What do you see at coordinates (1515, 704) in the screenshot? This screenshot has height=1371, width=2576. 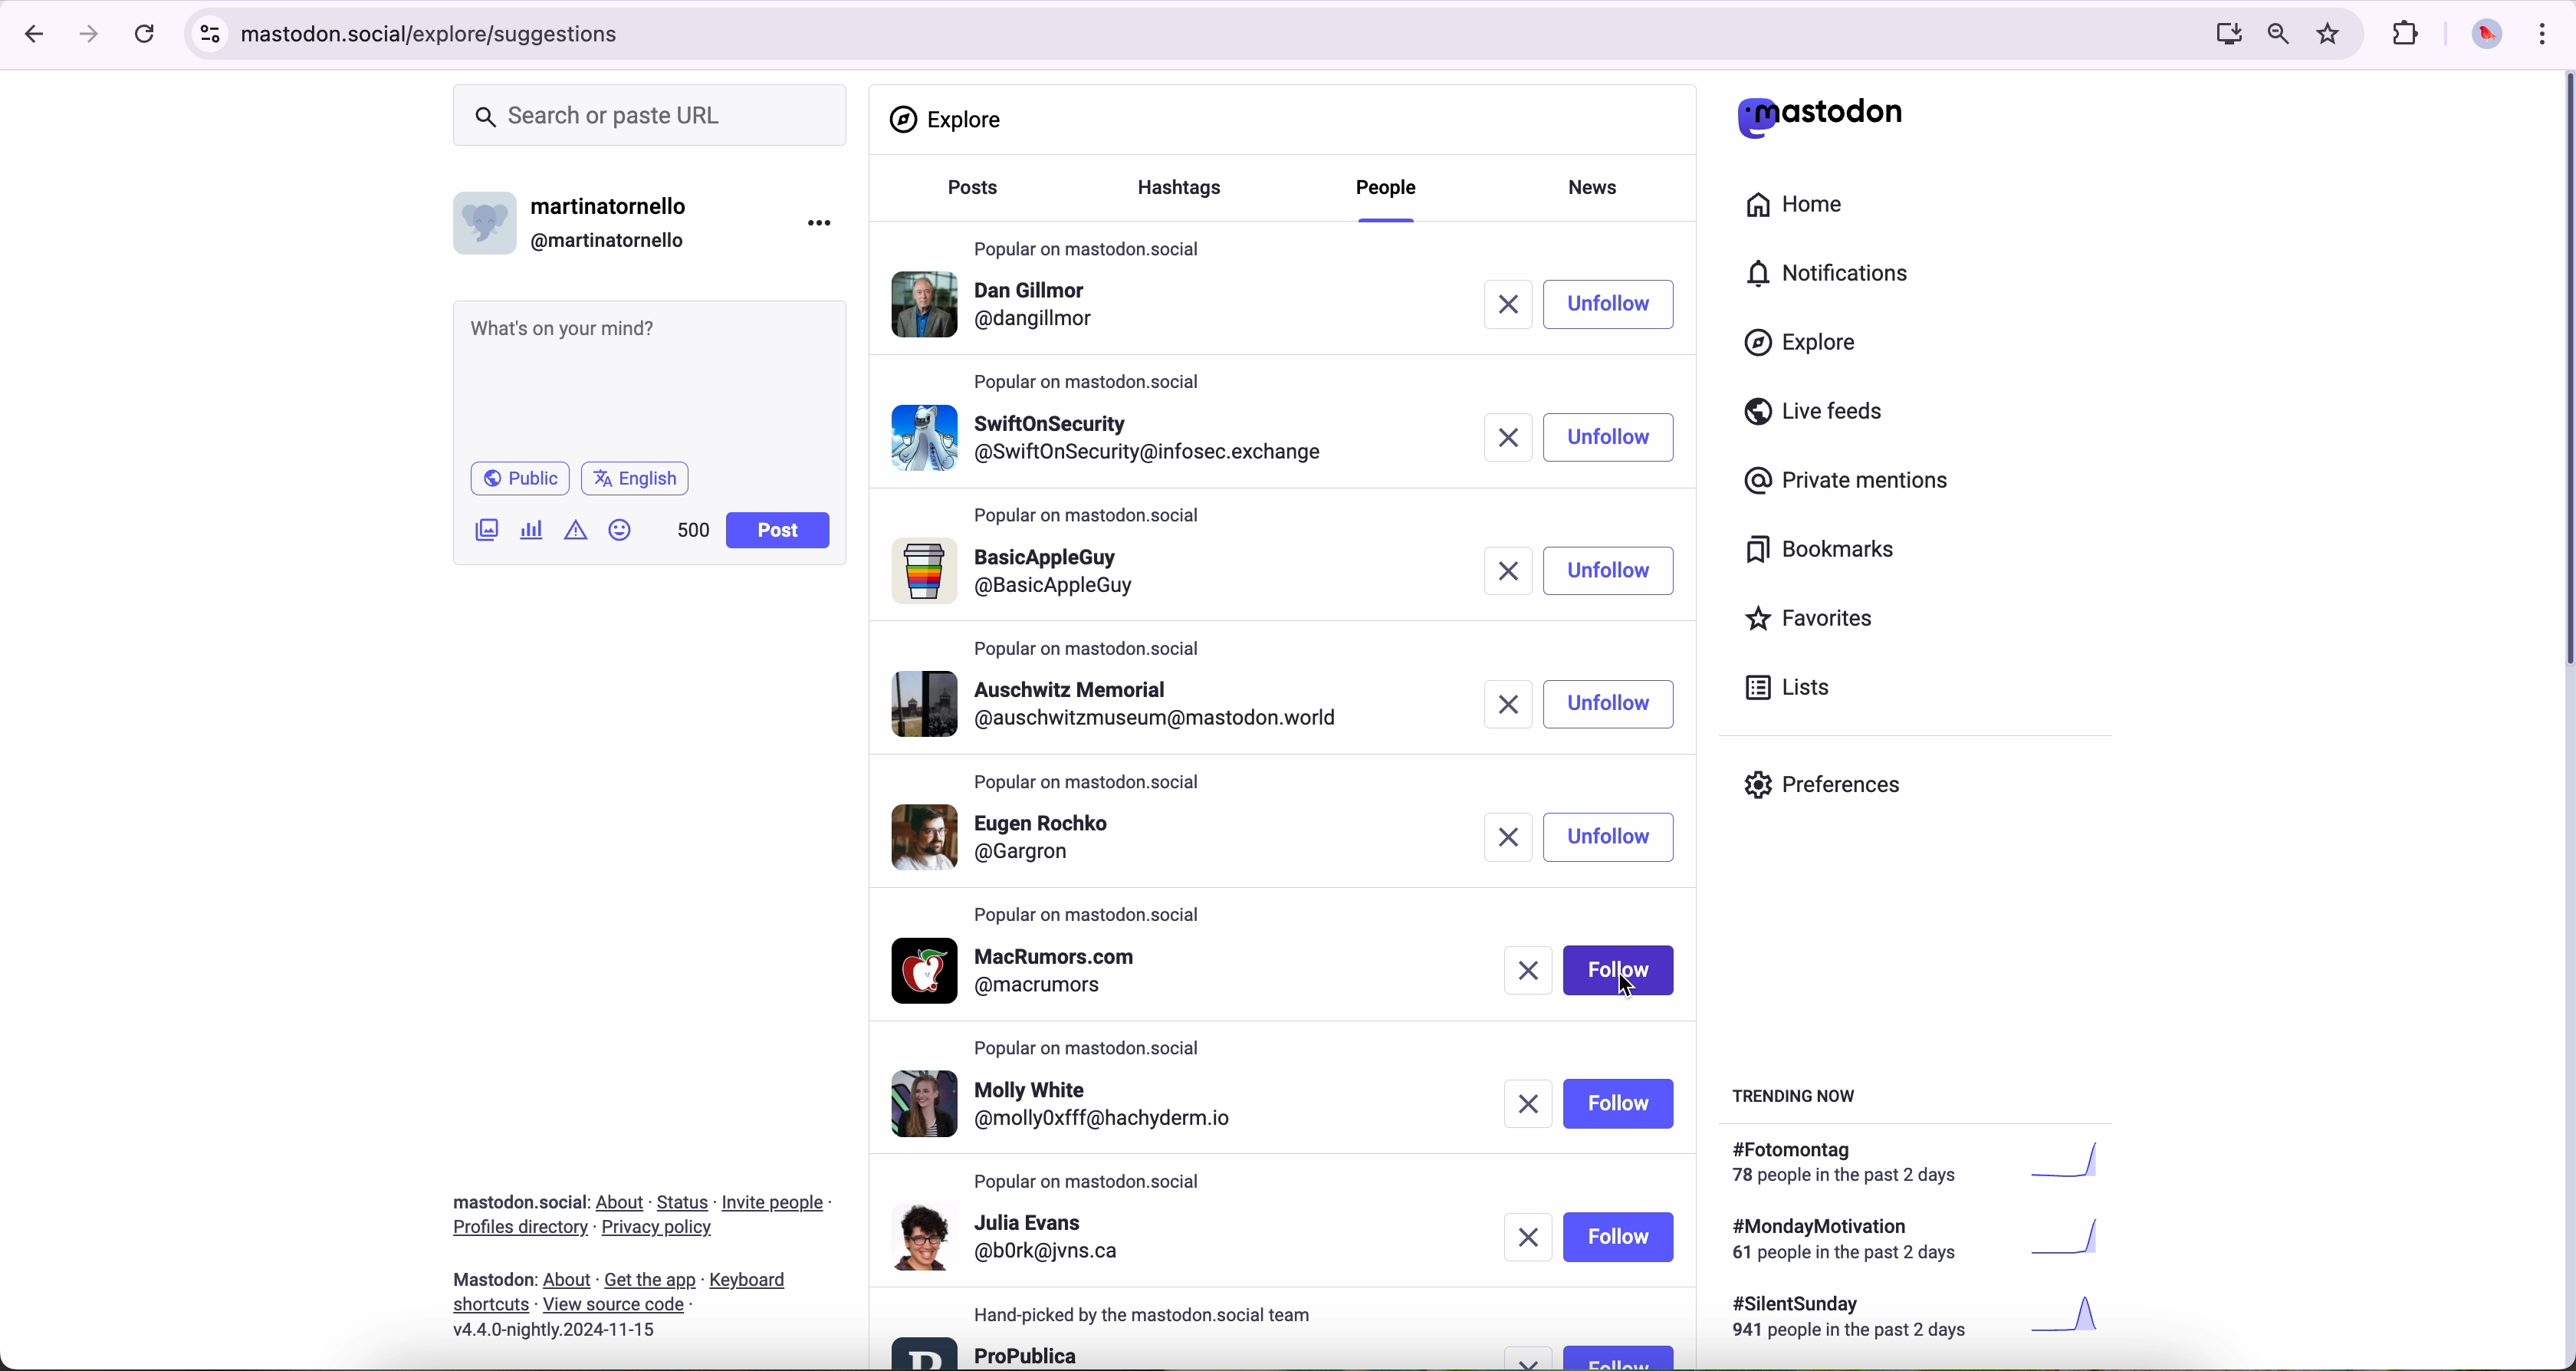 I see `remove` at bounding box center [1515, 704].